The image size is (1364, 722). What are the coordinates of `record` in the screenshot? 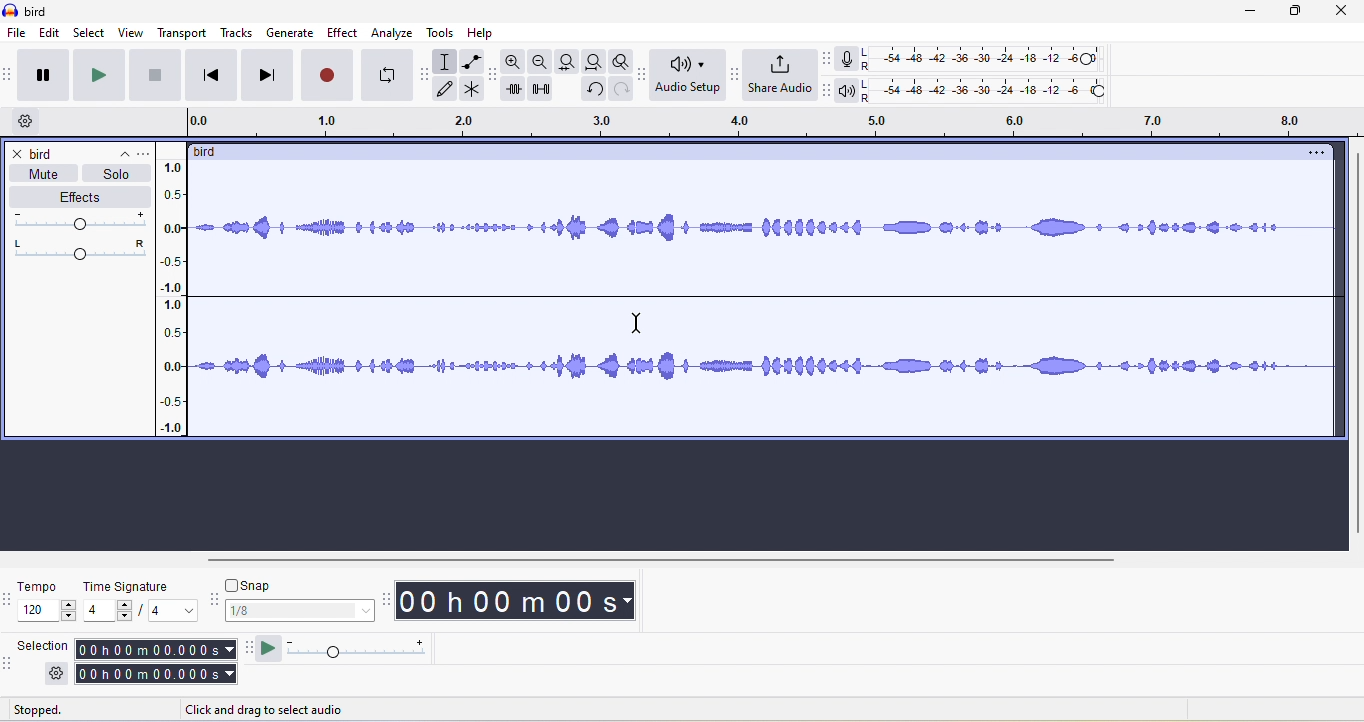 It's located at (325, 75).